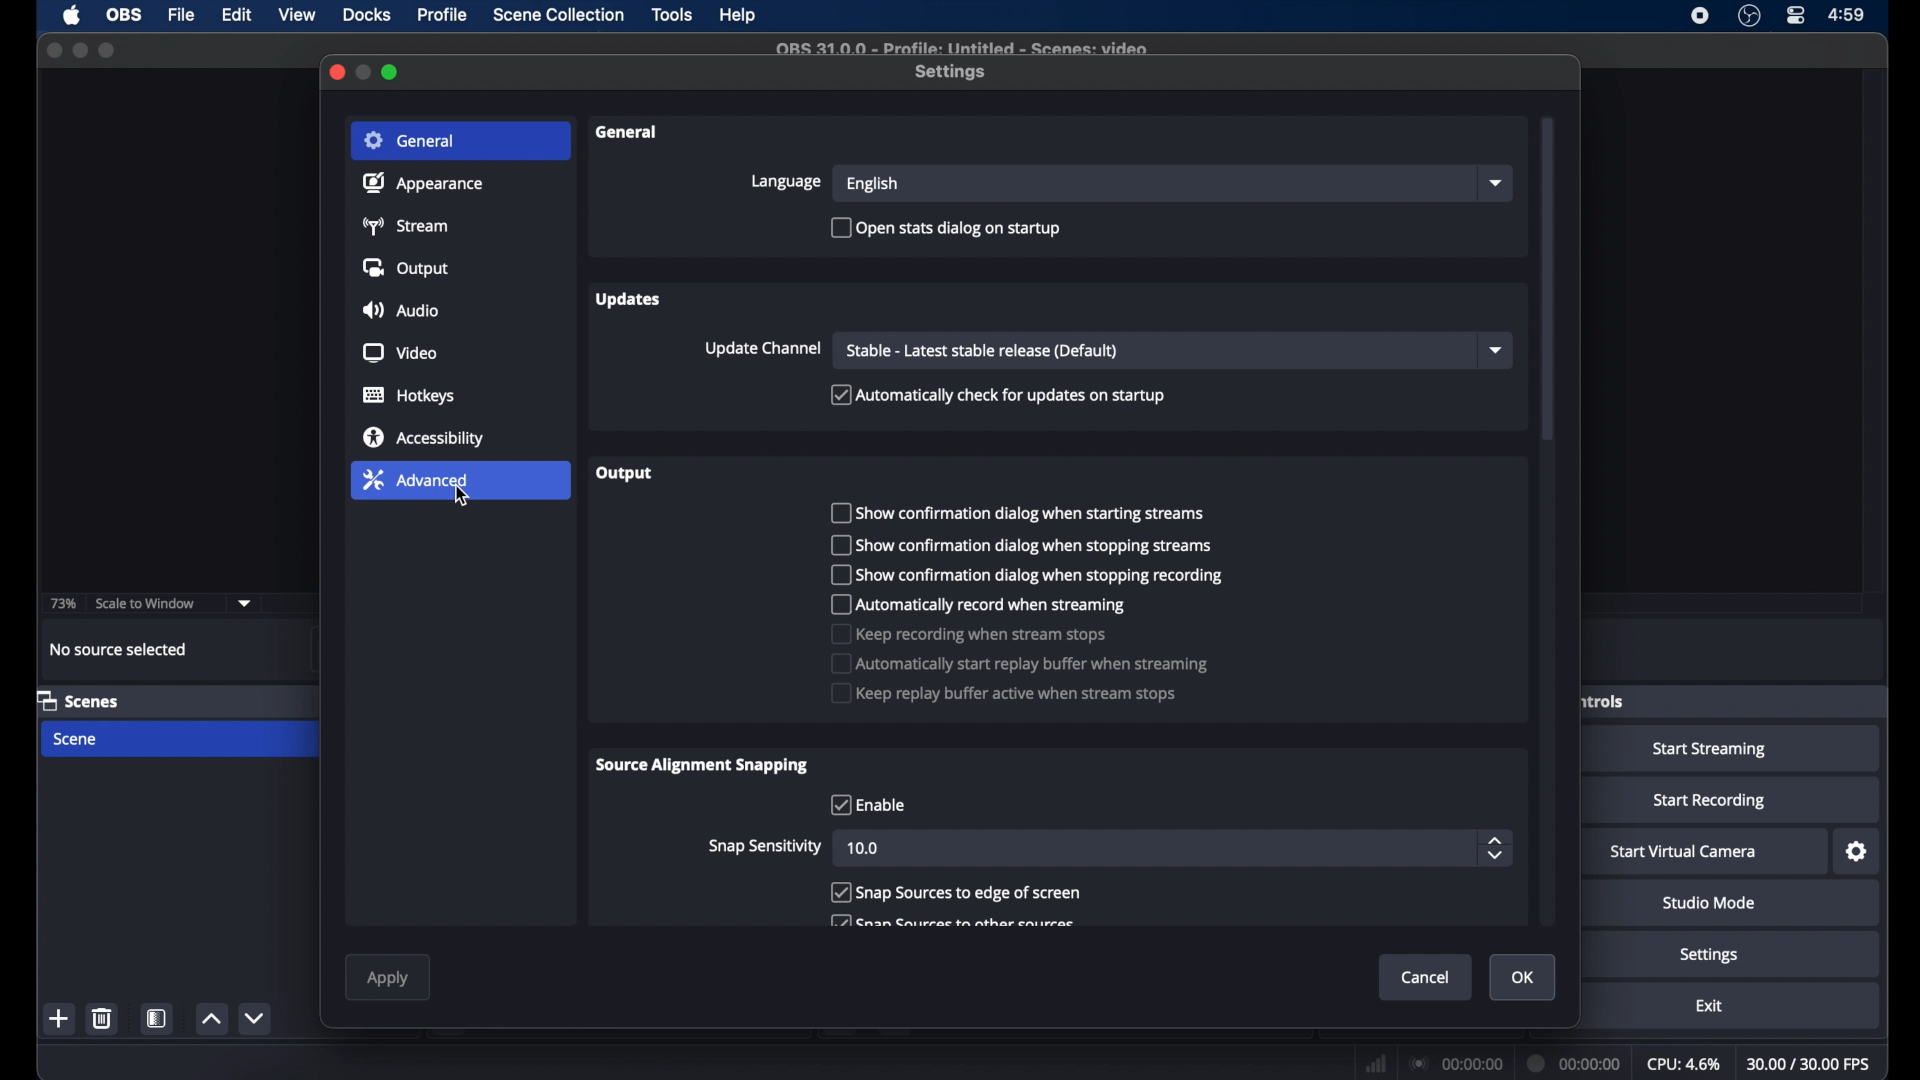 The image size is (1920, 1080). I want to click on no source selected, so click(118, 648).